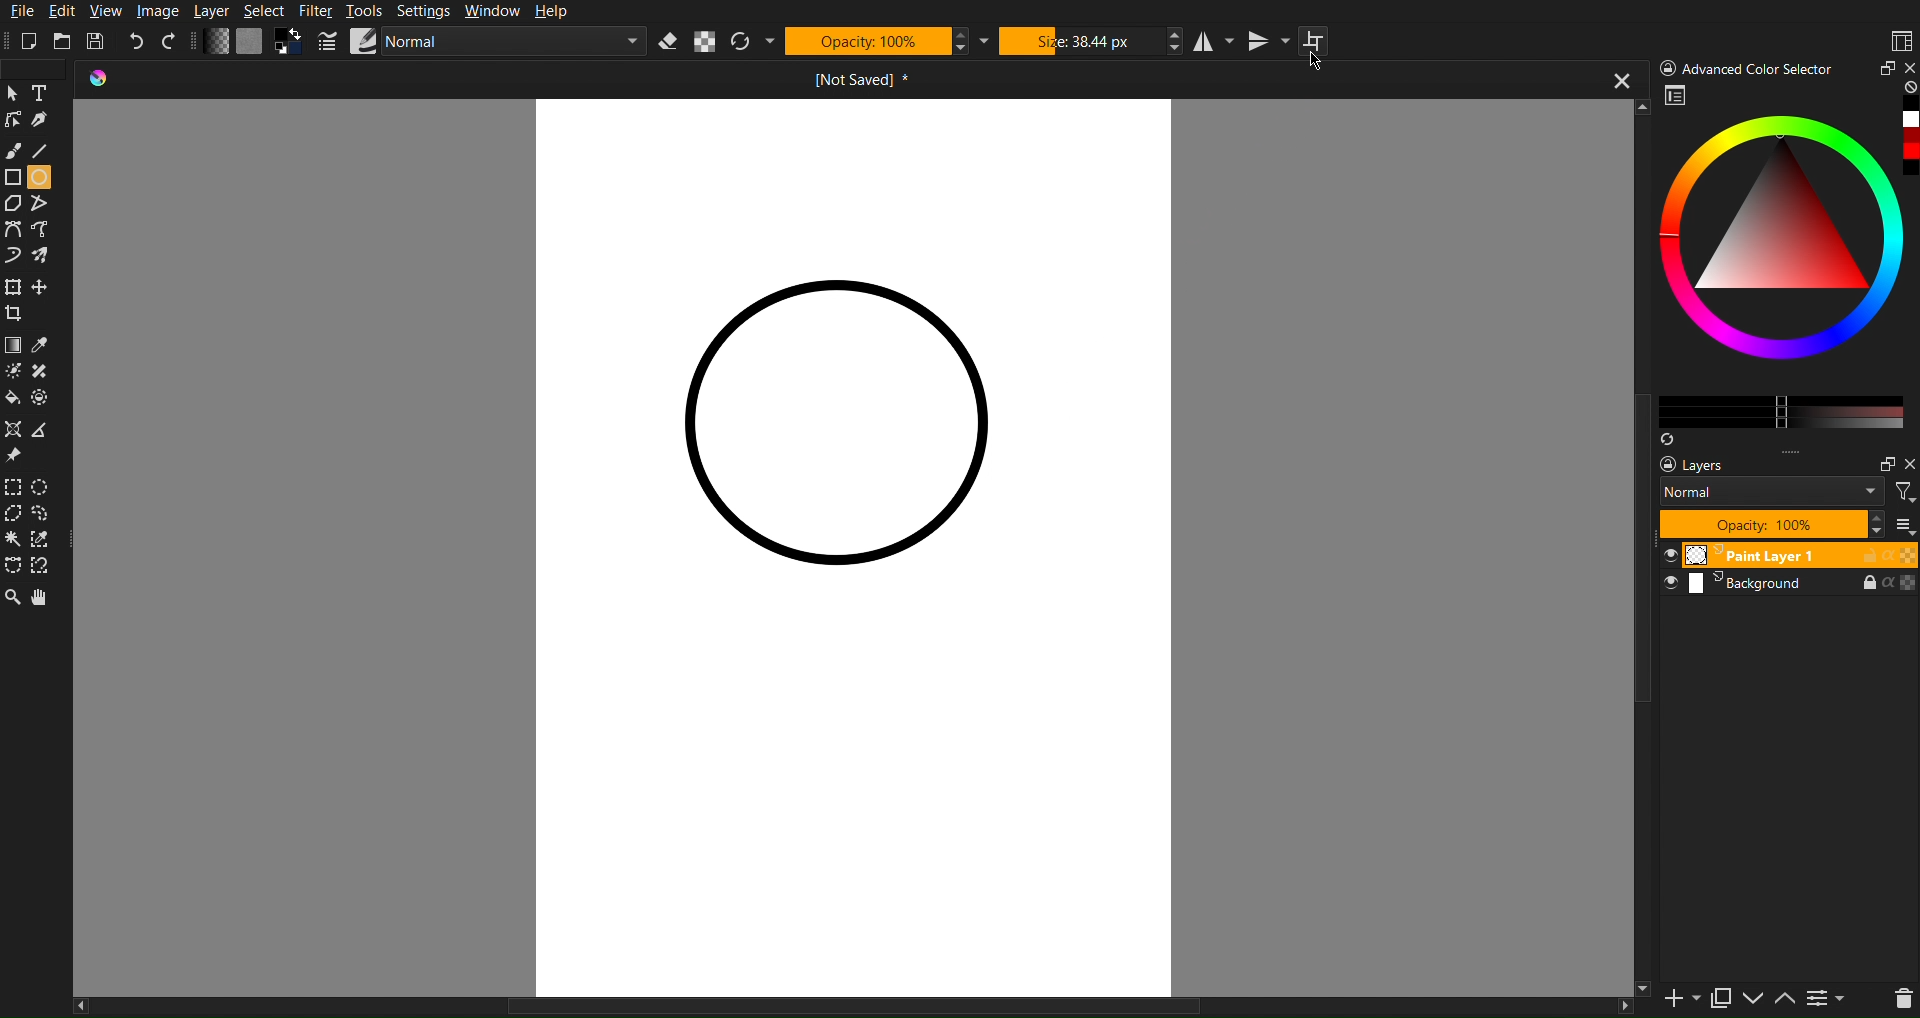 This screenshot has width=1920, height=1018. What do you see at coordinates (1677, 1002) in the screenshot?
I see `new` at bounding box center [1677, 1002].